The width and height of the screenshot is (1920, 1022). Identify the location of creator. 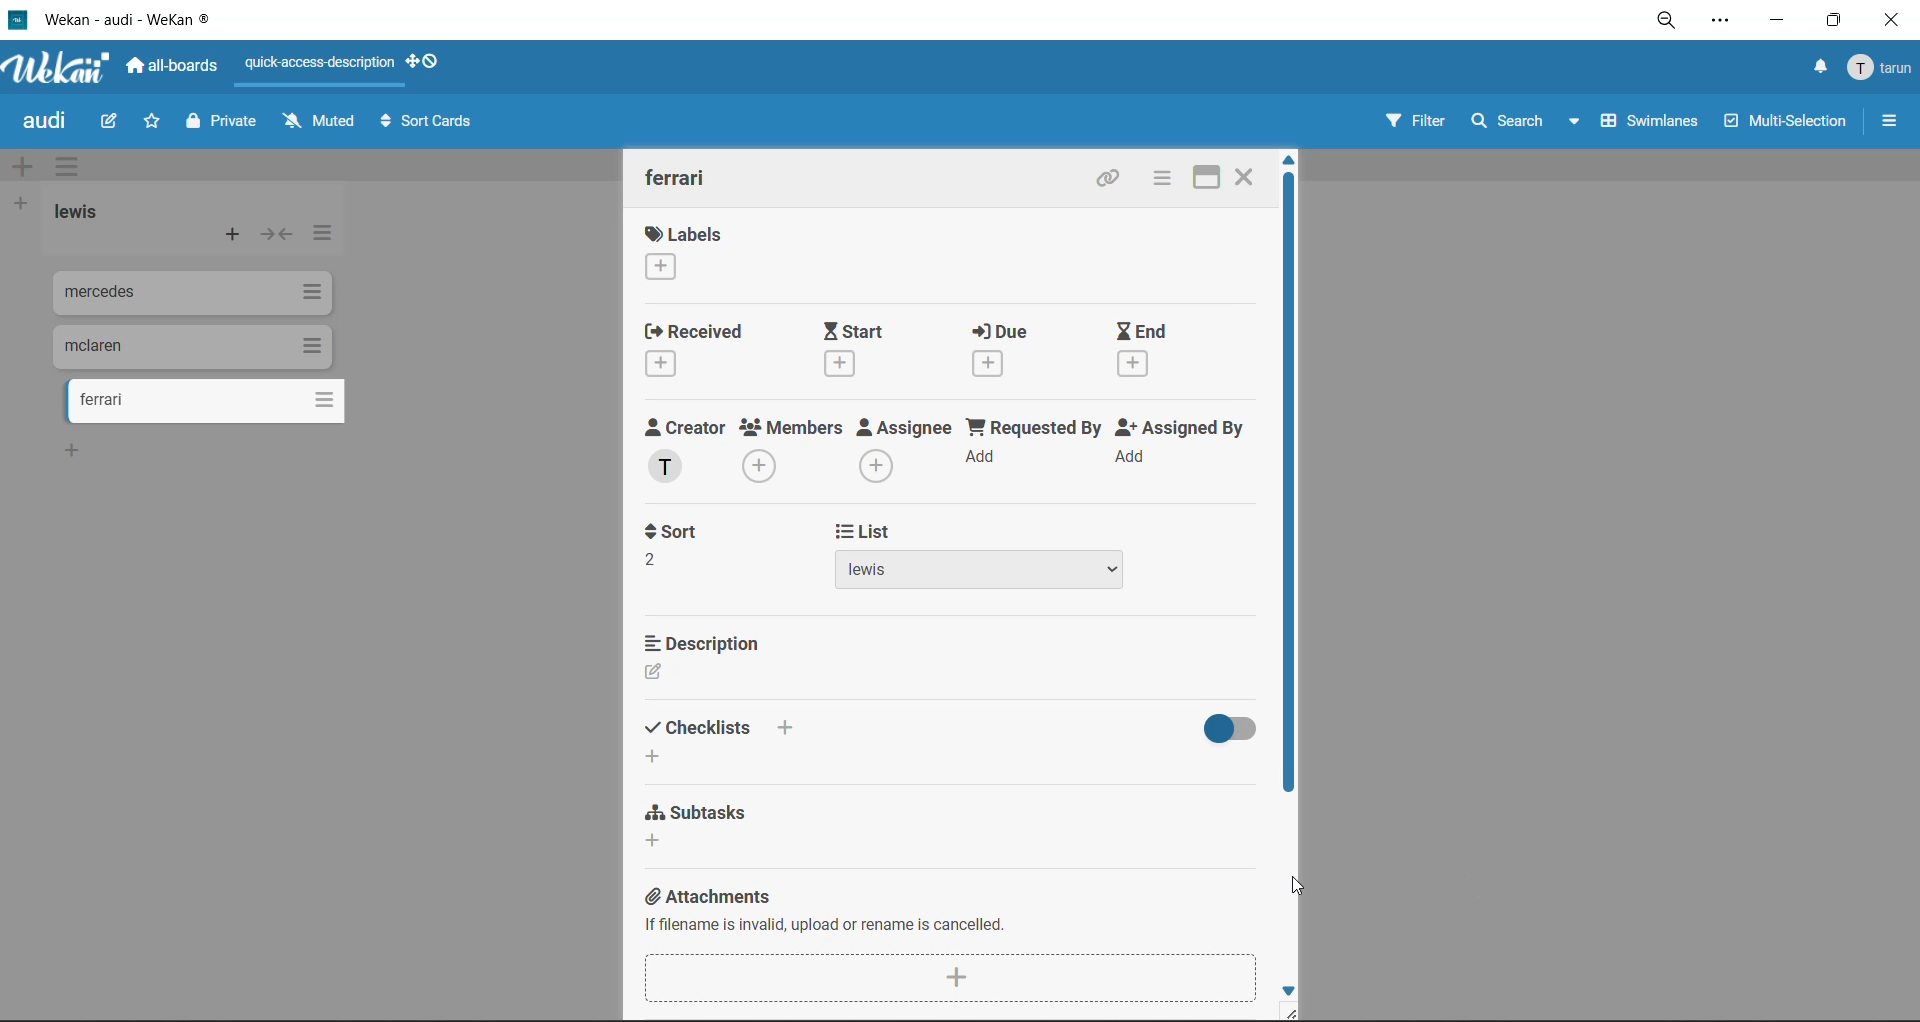
(685, 451).